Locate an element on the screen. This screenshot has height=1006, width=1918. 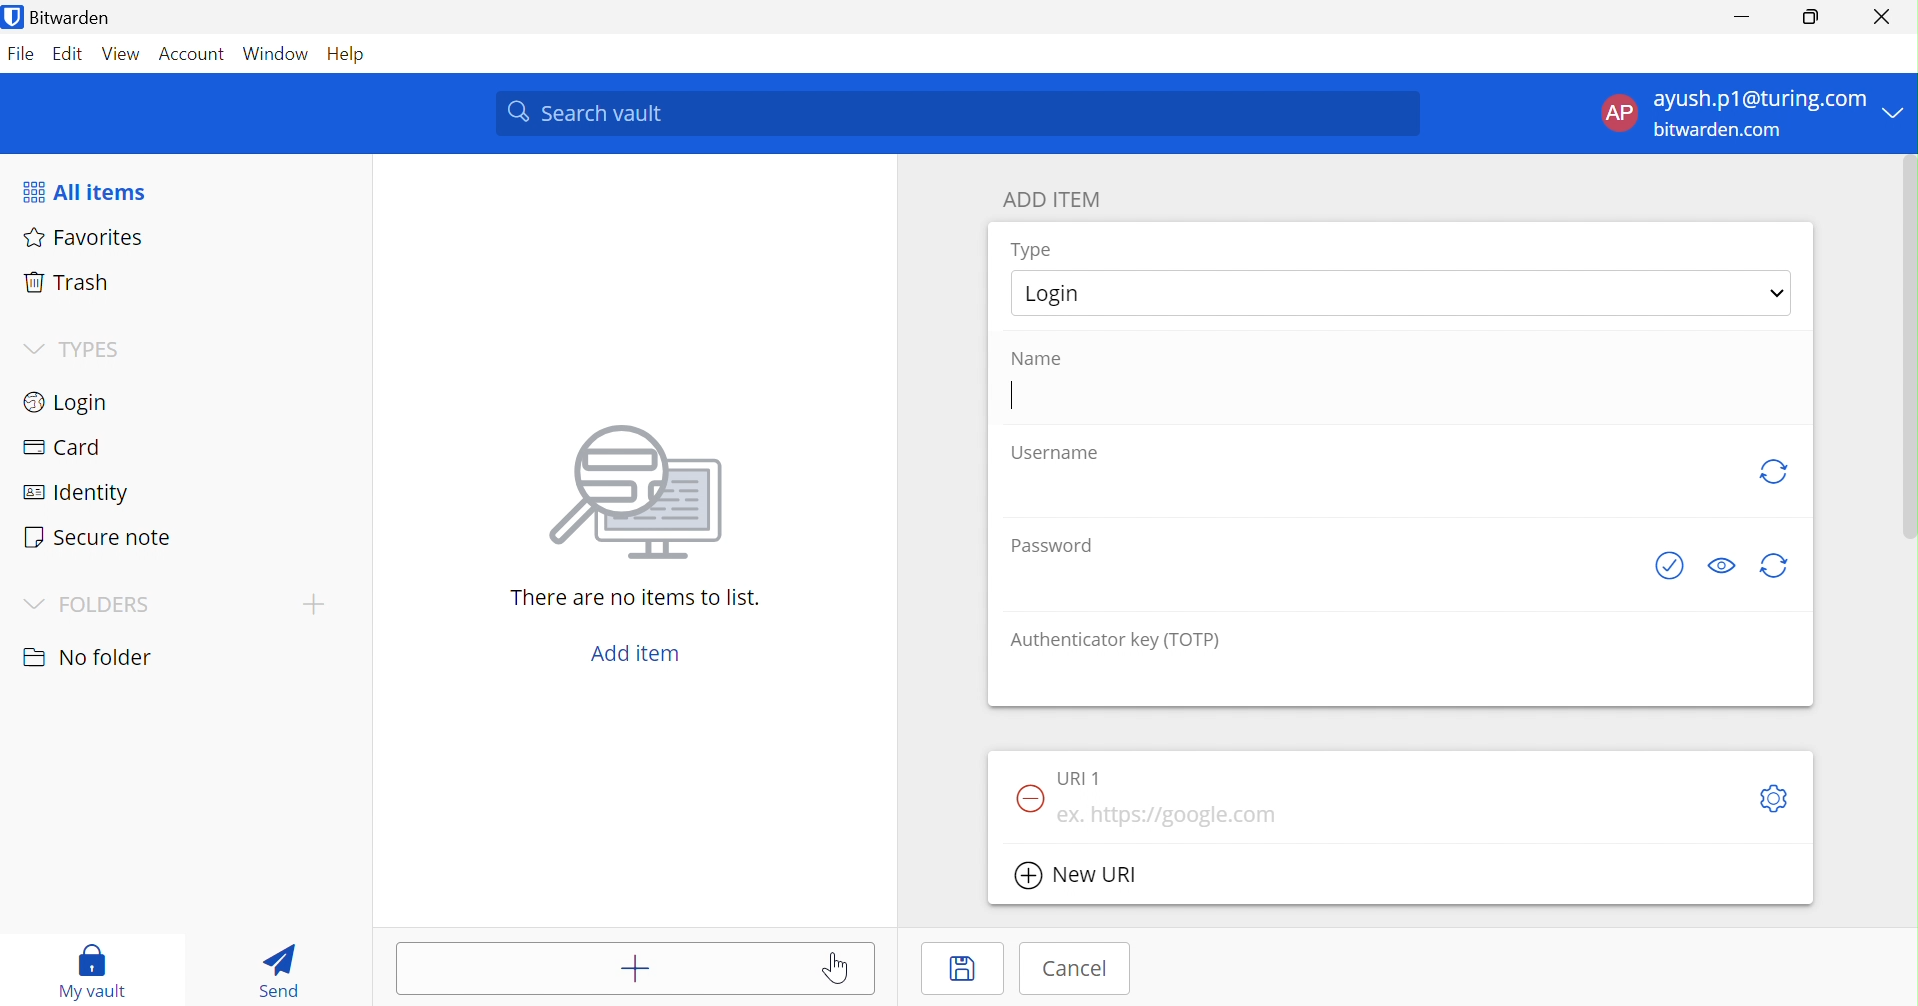
All items is located at coordinates (82, 193).